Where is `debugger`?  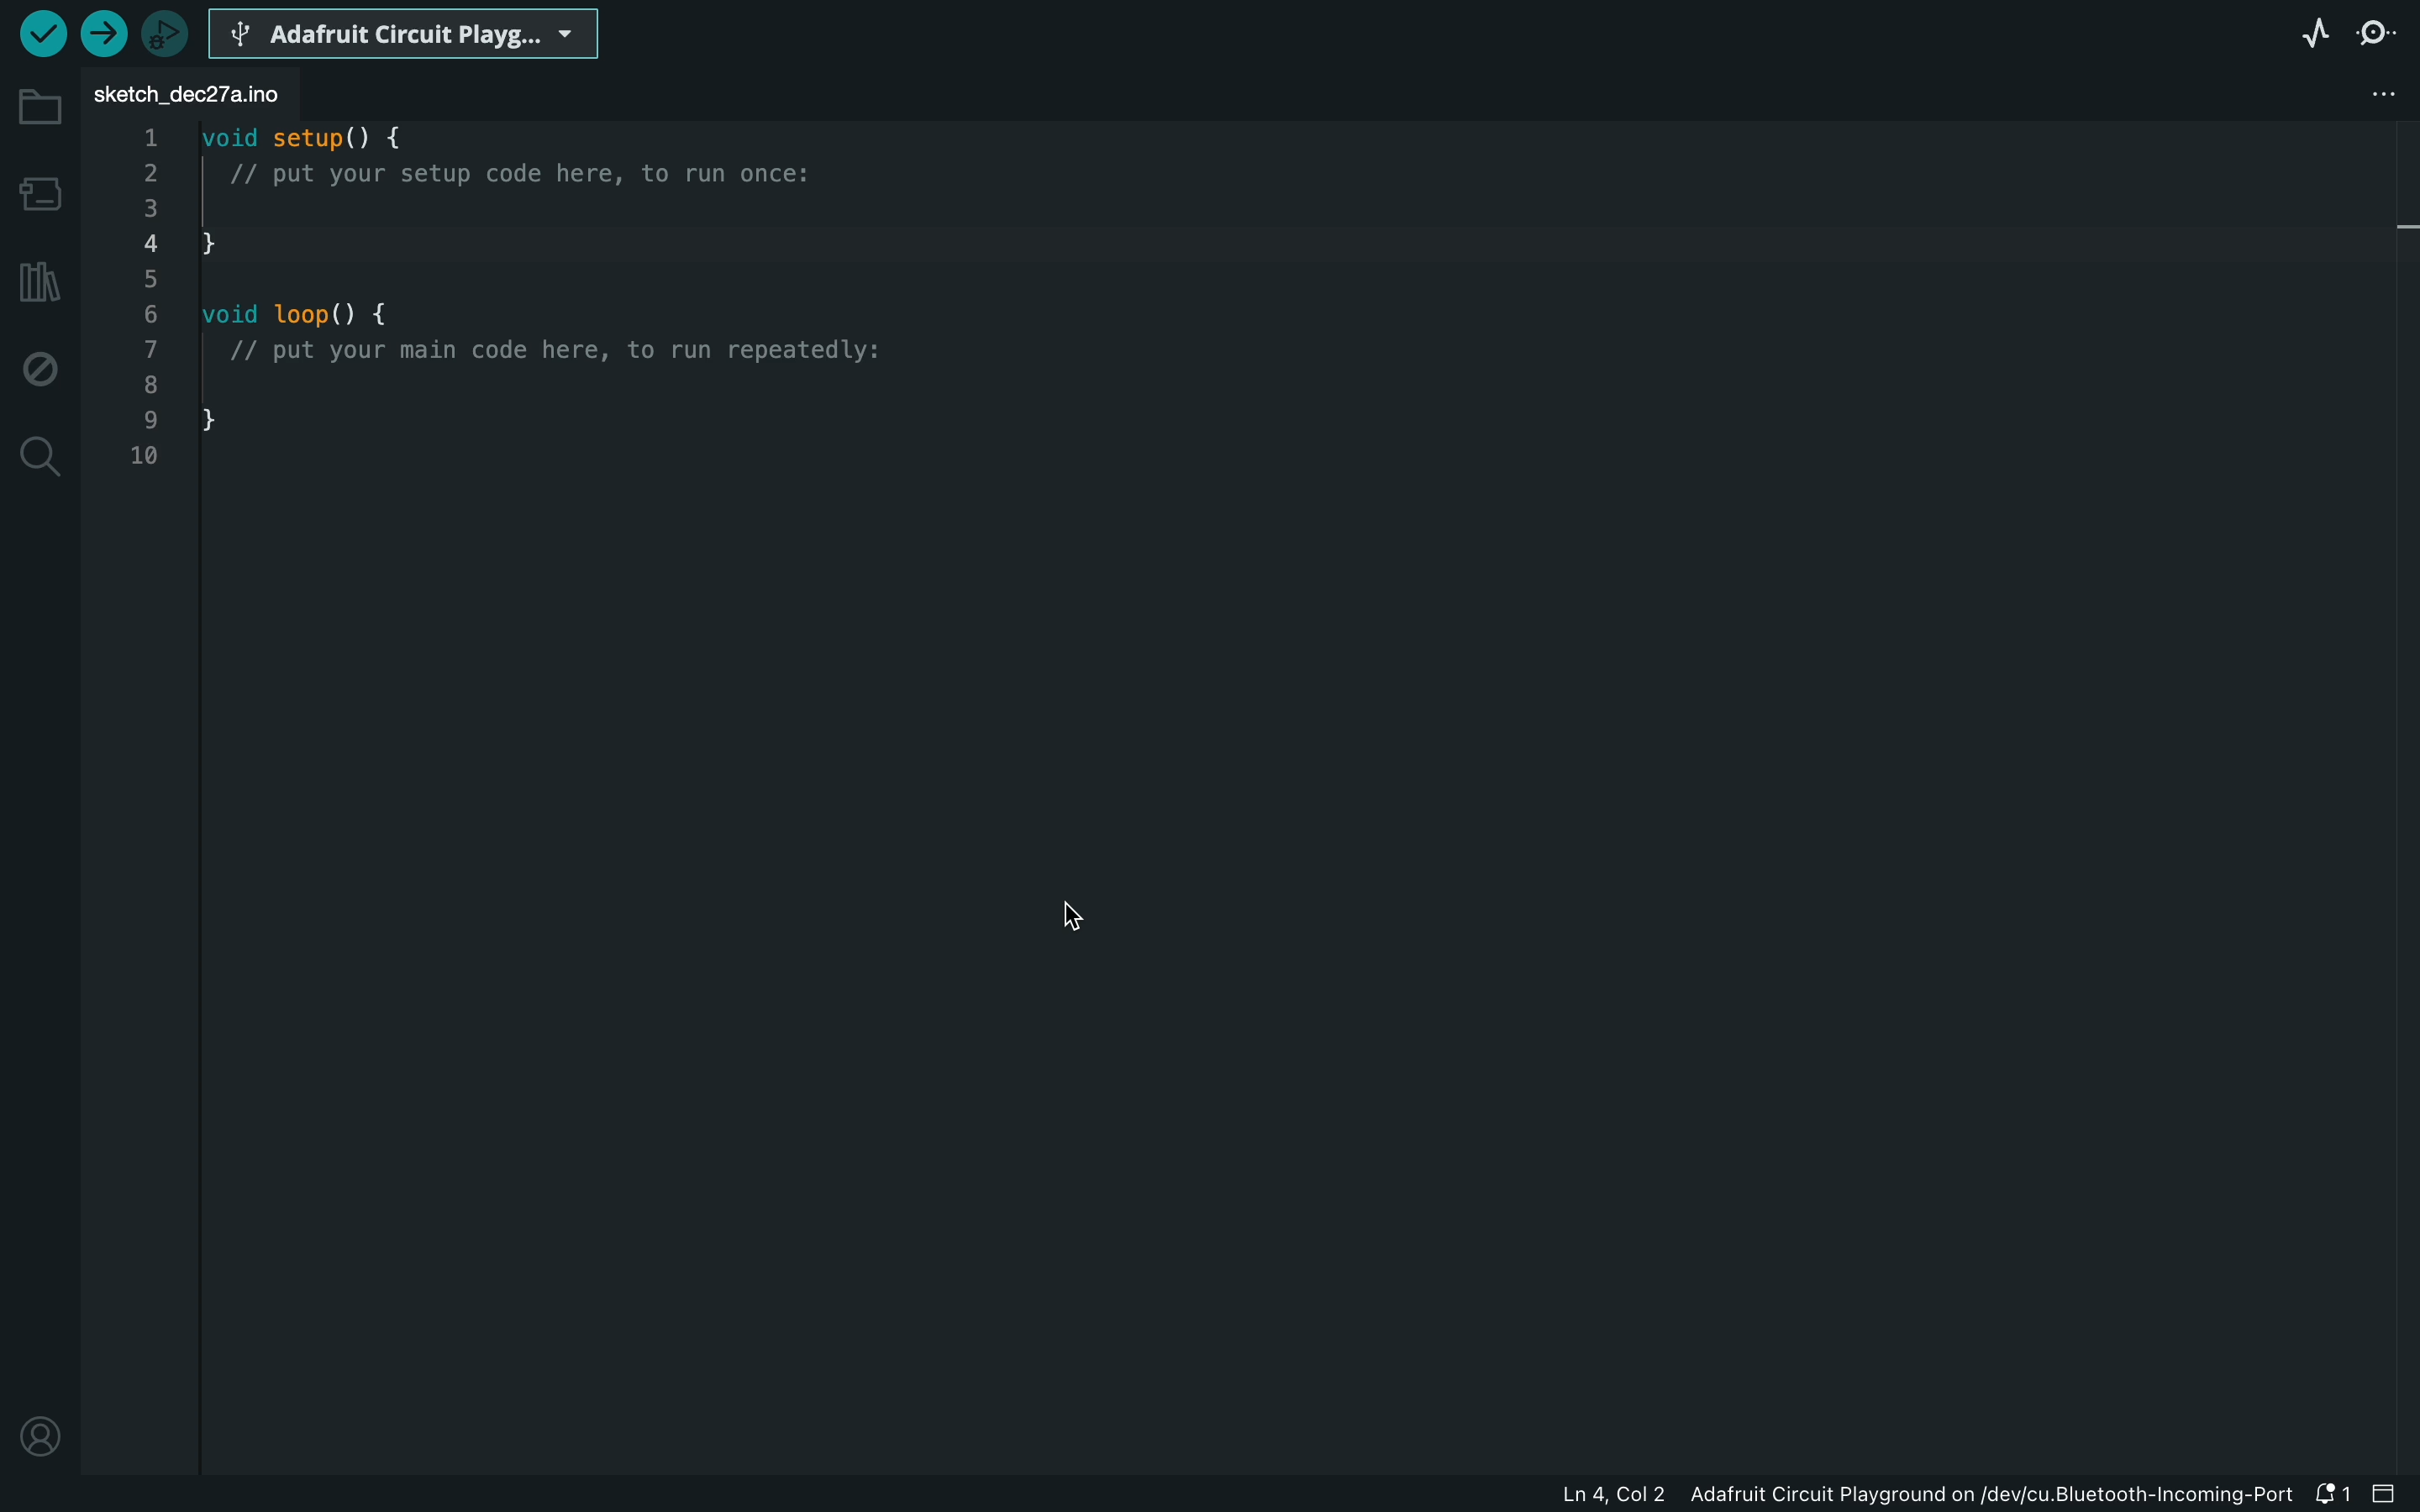 debugger is located at coordinates (168, 33).